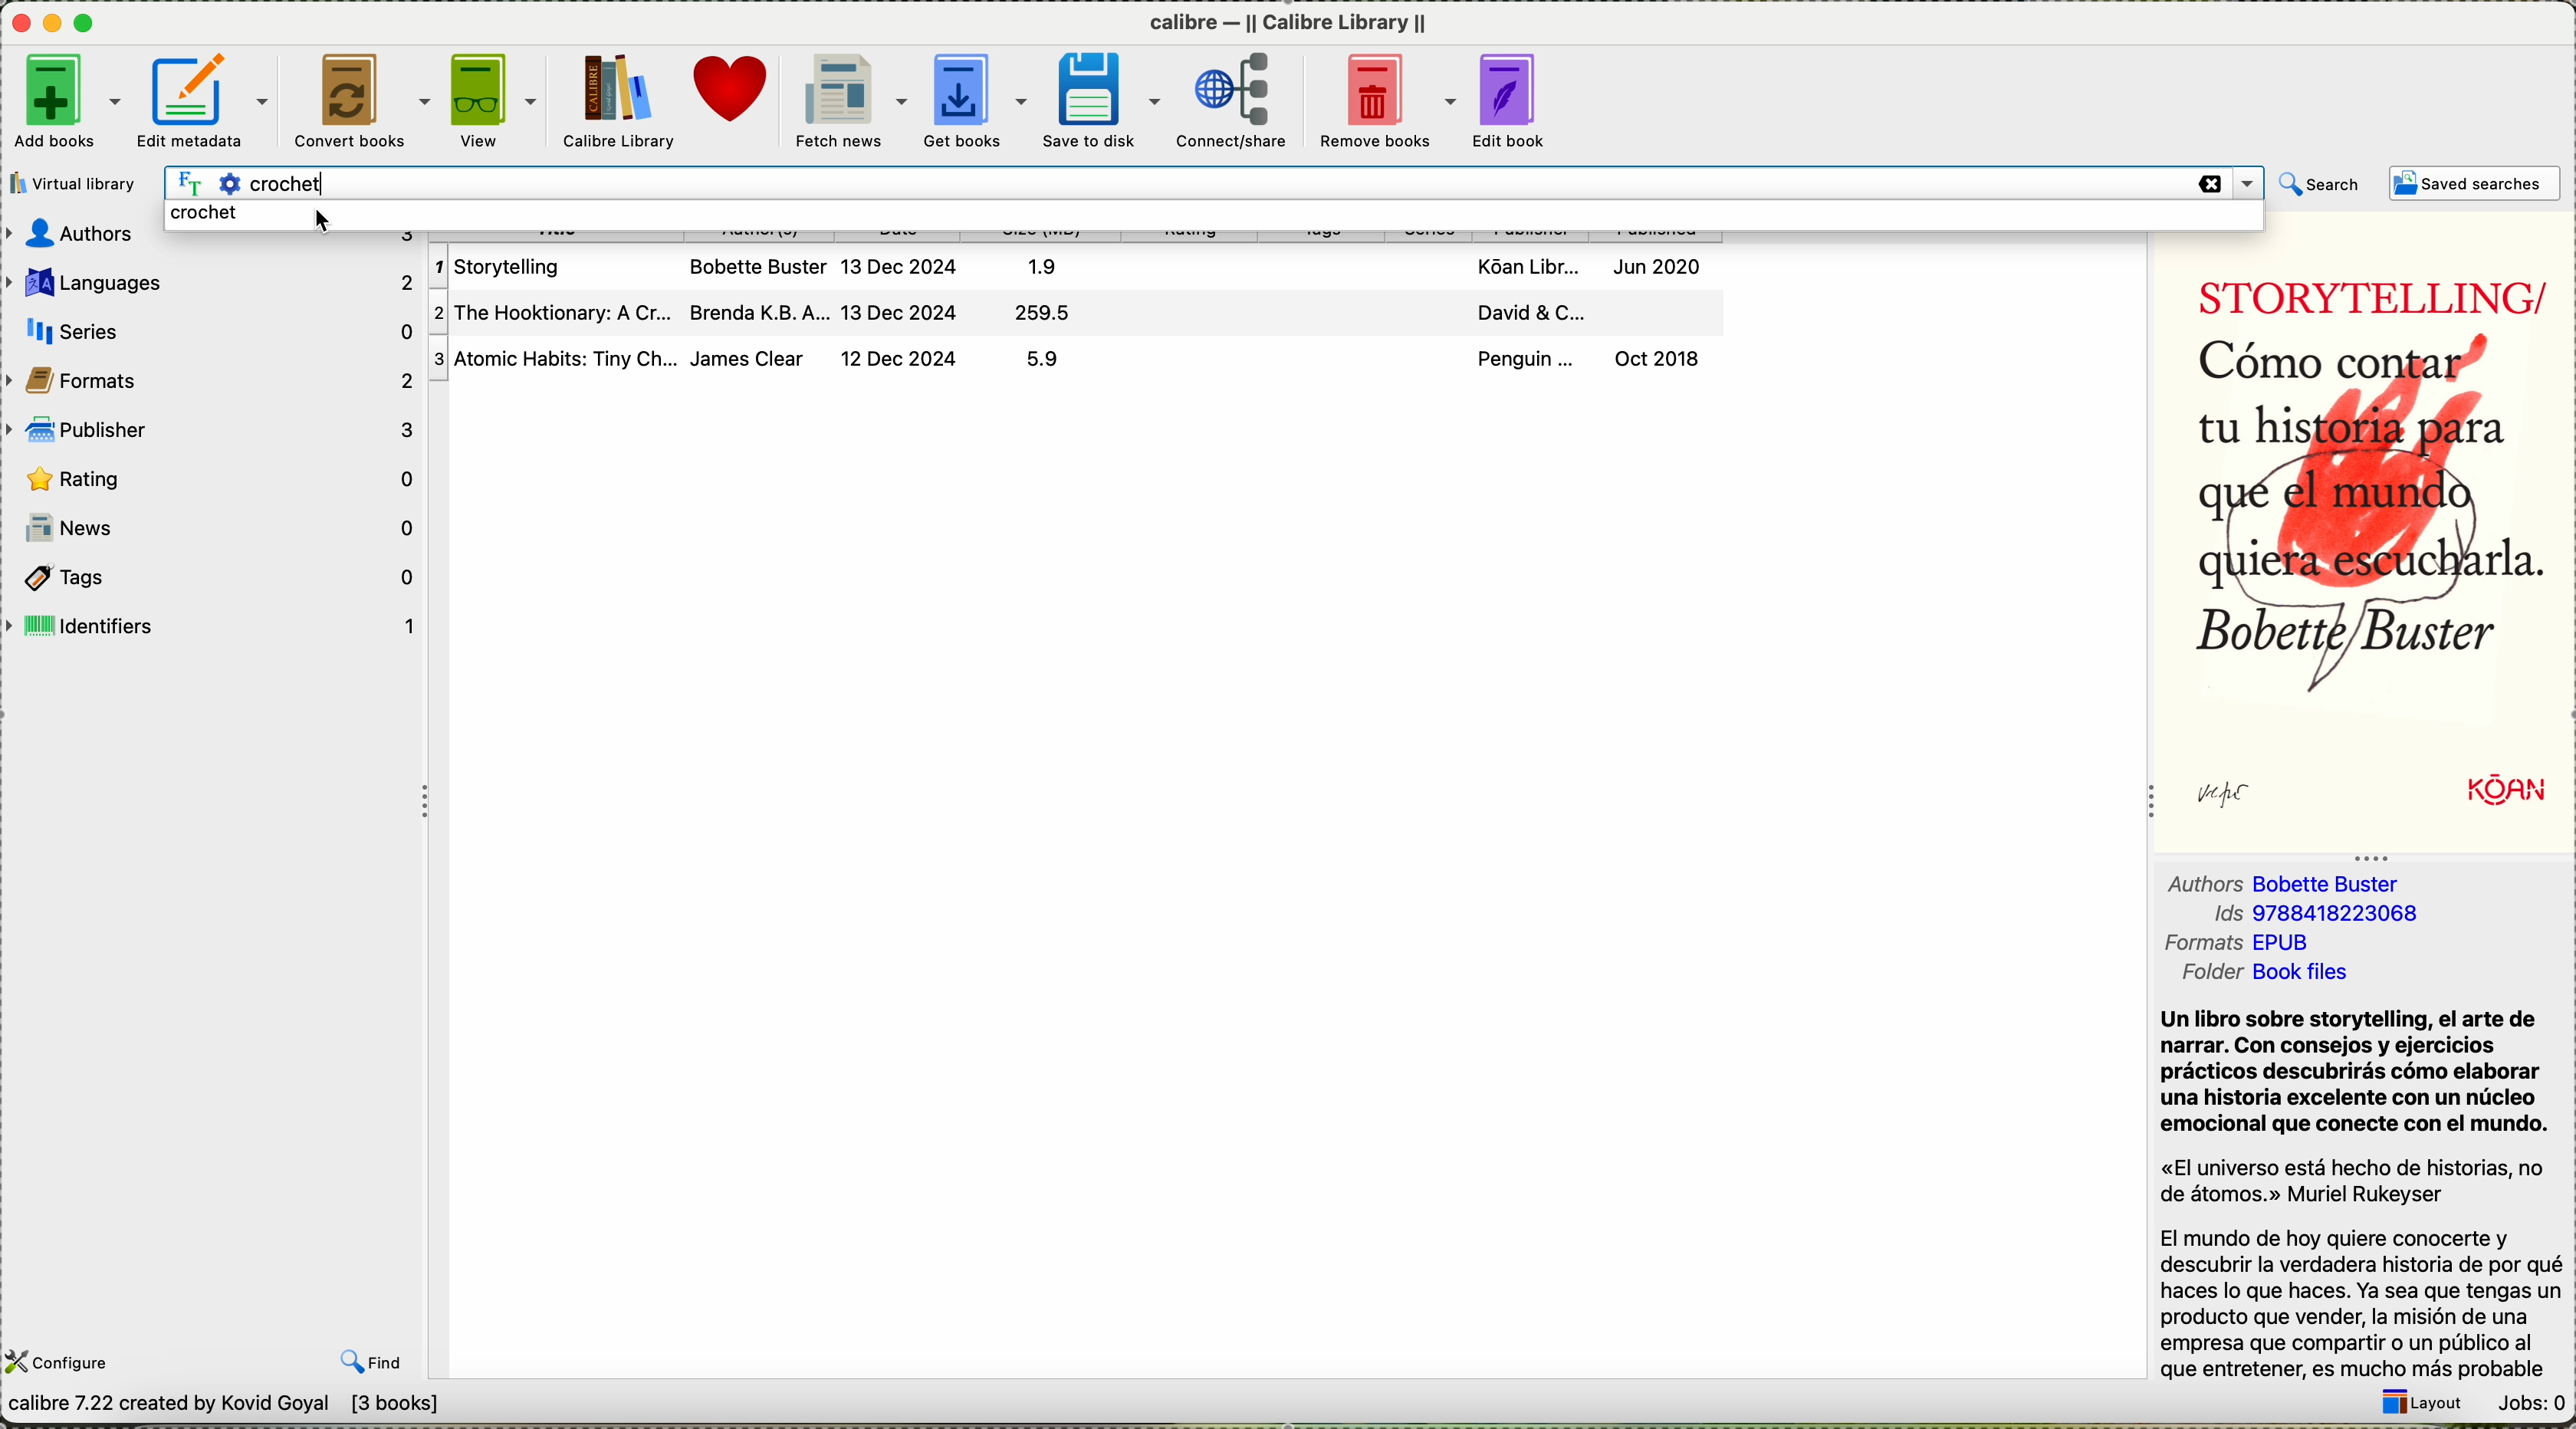  Describe the element at coordinates (2197, 885) in the screenshot. I see `authors` at that location.